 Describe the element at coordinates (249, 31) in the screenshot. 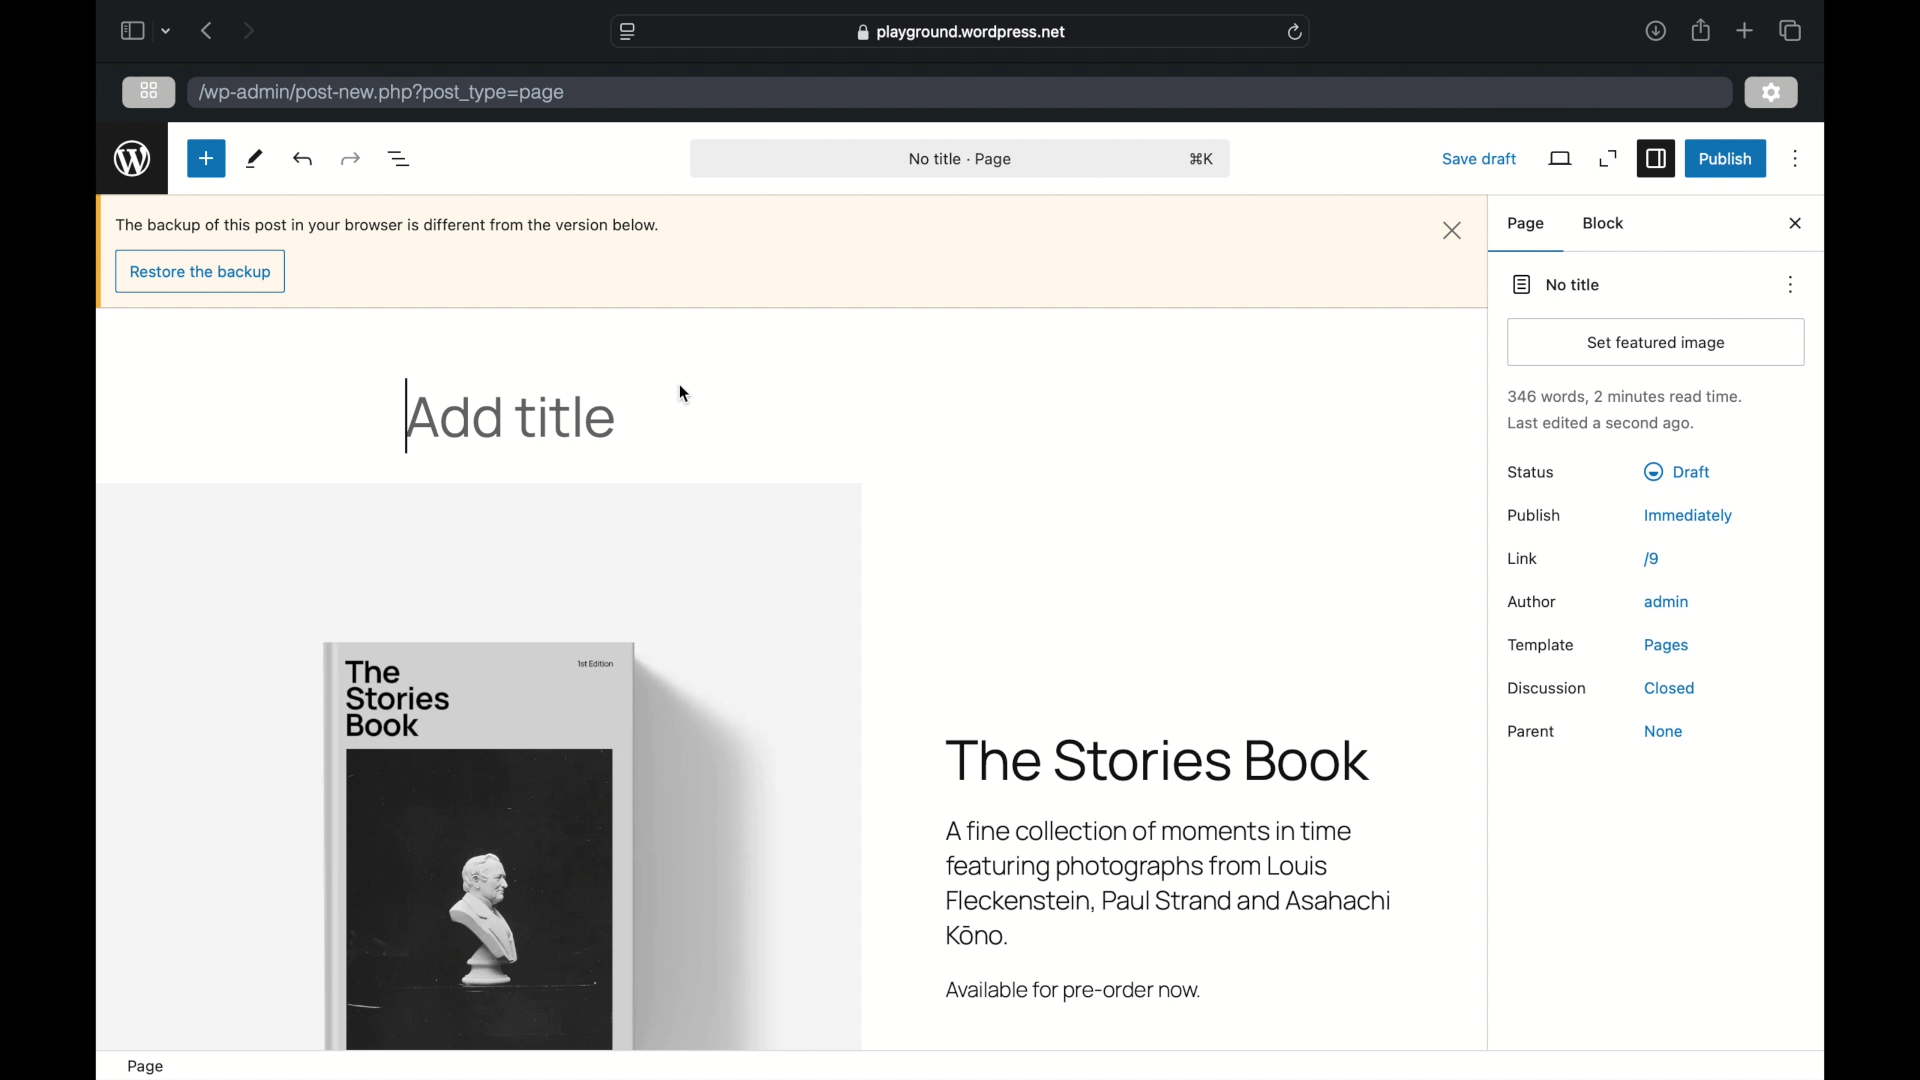

I see `next page` at that location.